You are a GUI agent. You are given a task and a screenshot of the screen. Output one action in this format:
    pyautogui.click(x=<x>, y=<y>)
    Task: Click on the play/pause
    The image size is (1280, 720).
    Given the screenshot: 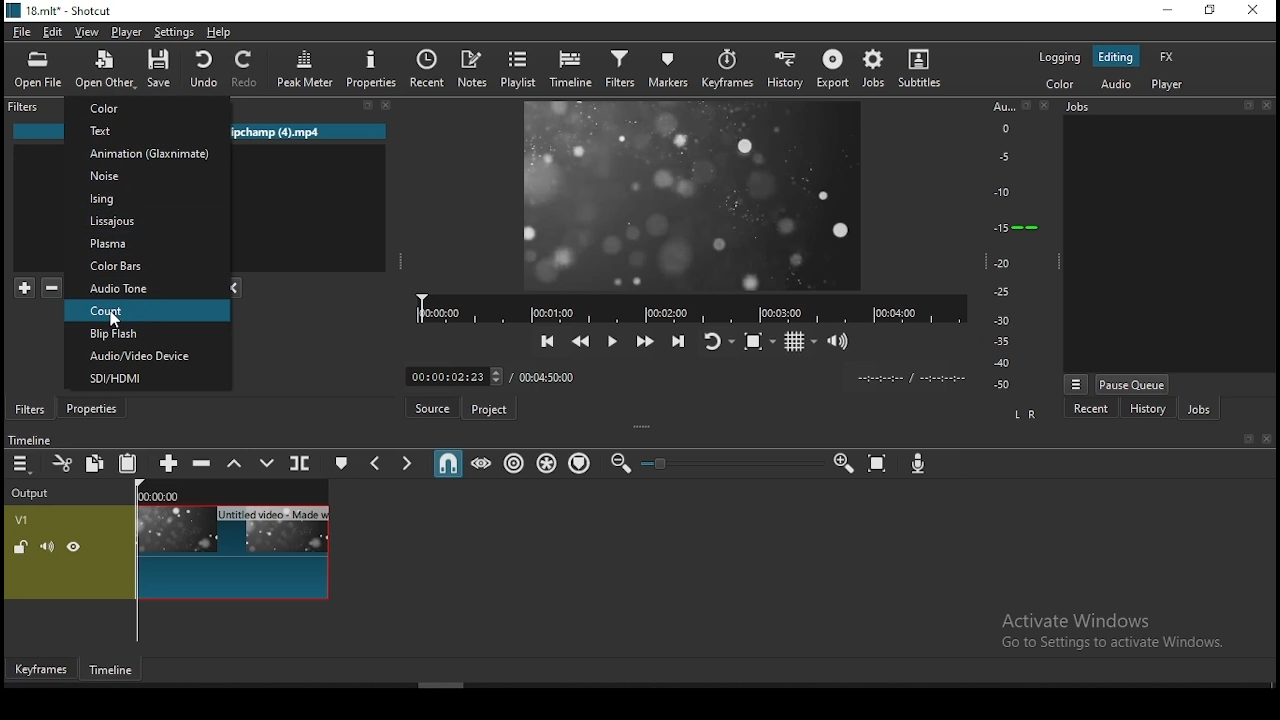 What is the action you would take?
    pyautogui.click(x=609, y=341)
    